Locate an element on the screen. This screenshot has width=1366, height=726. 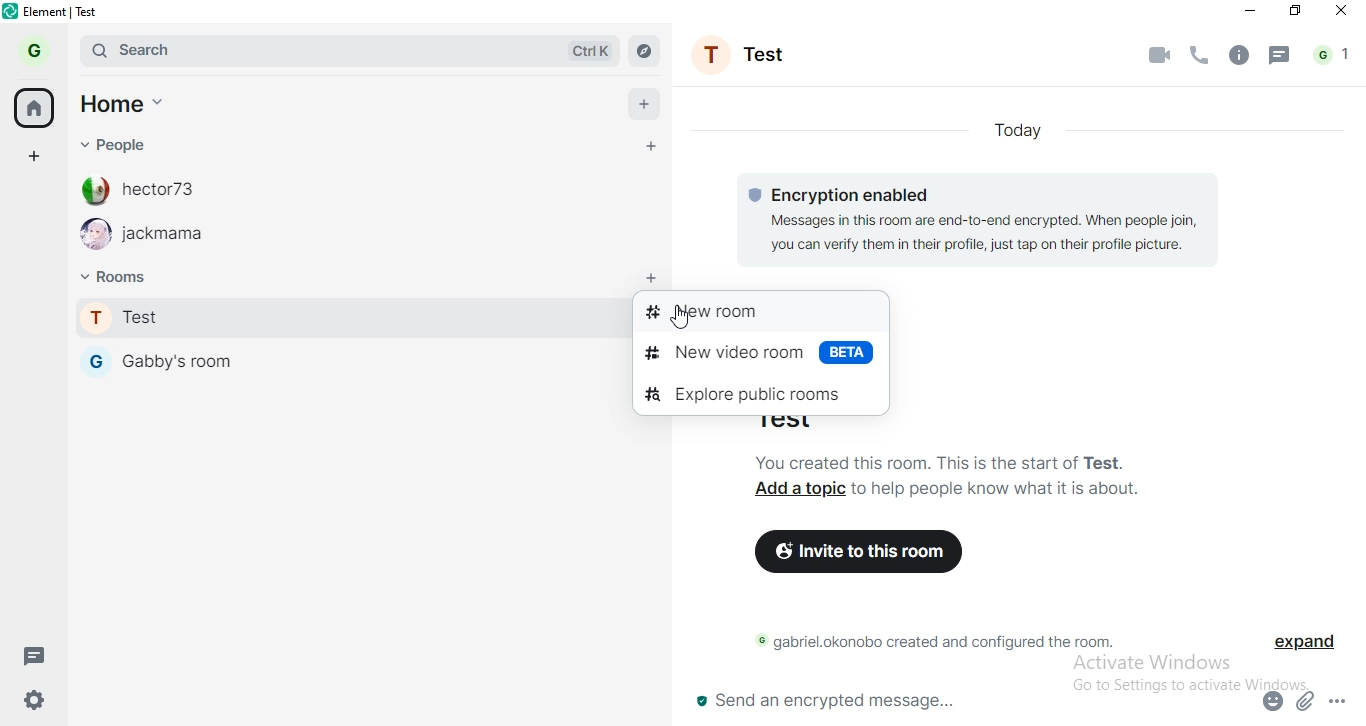
message is located at coordinates (34, 659).